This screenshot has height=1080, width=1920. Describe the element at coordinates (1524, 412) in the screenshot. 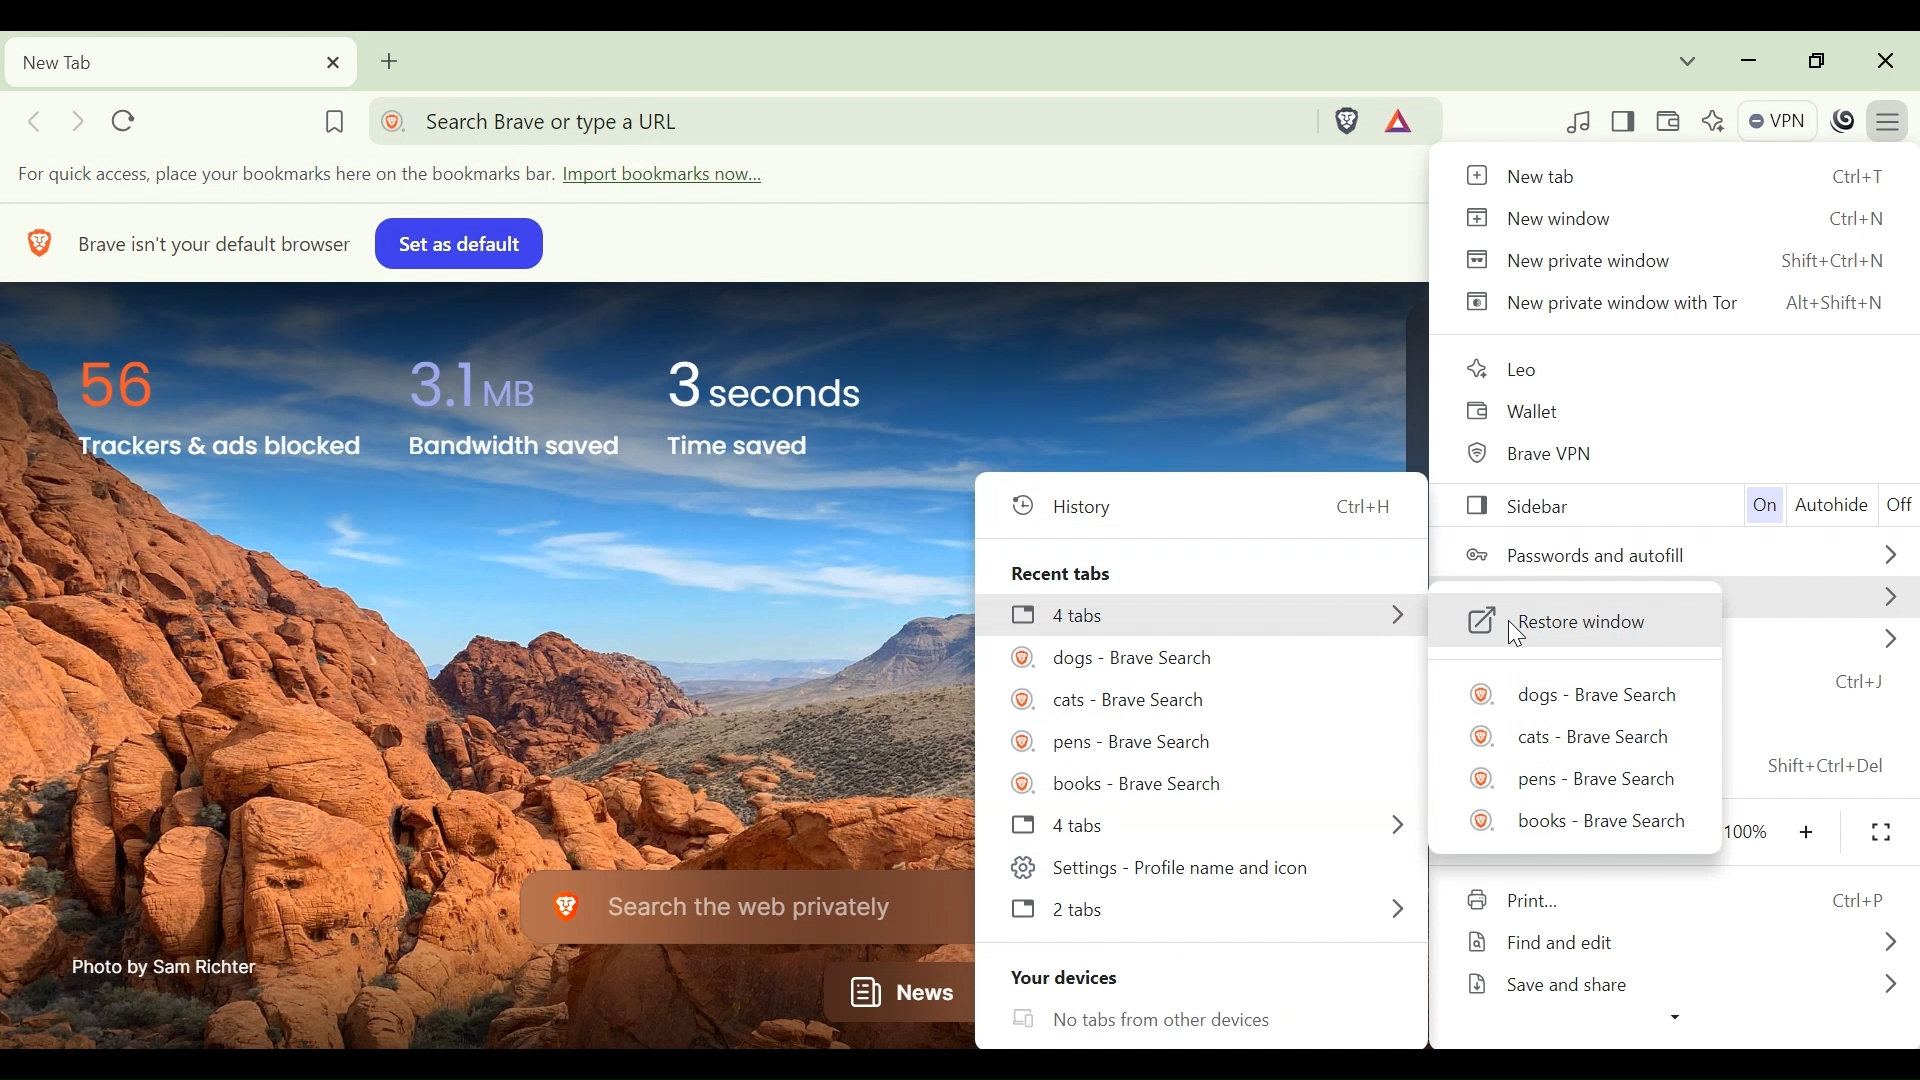

I see `E Wallet` at that location.